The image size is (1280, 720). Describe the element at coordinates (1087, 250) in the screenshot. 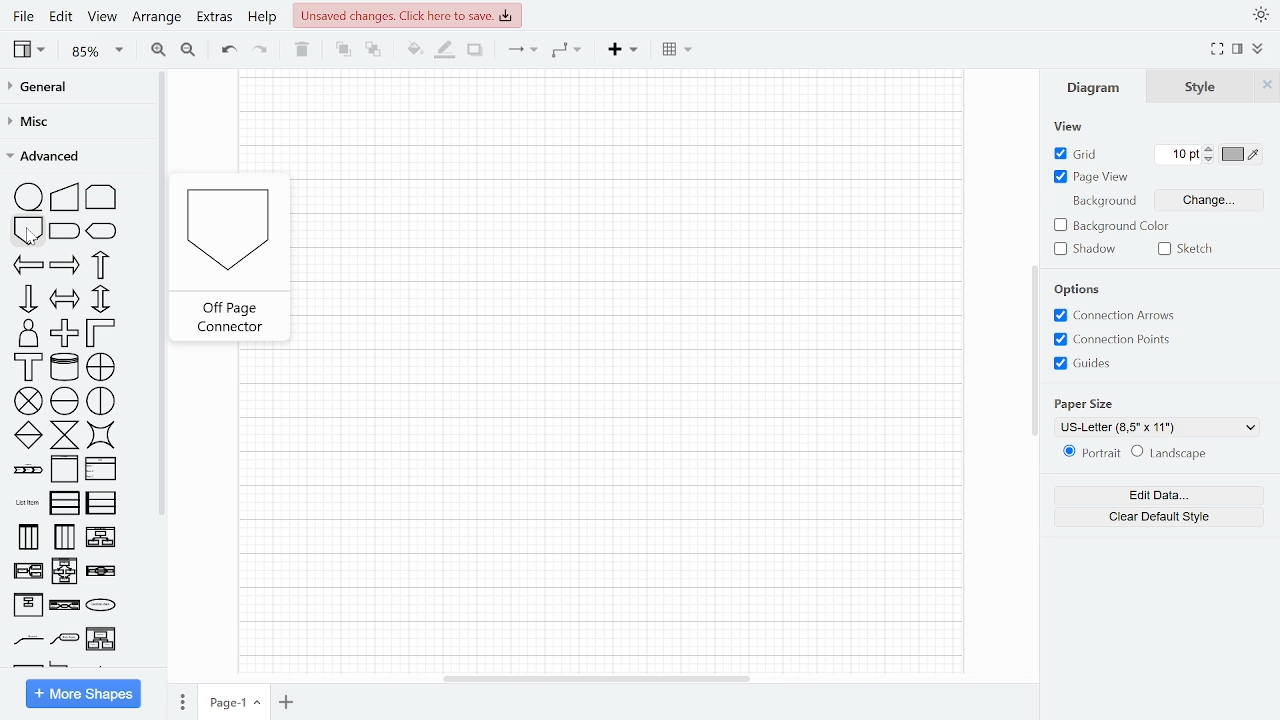

I see `Shadow` at that location.